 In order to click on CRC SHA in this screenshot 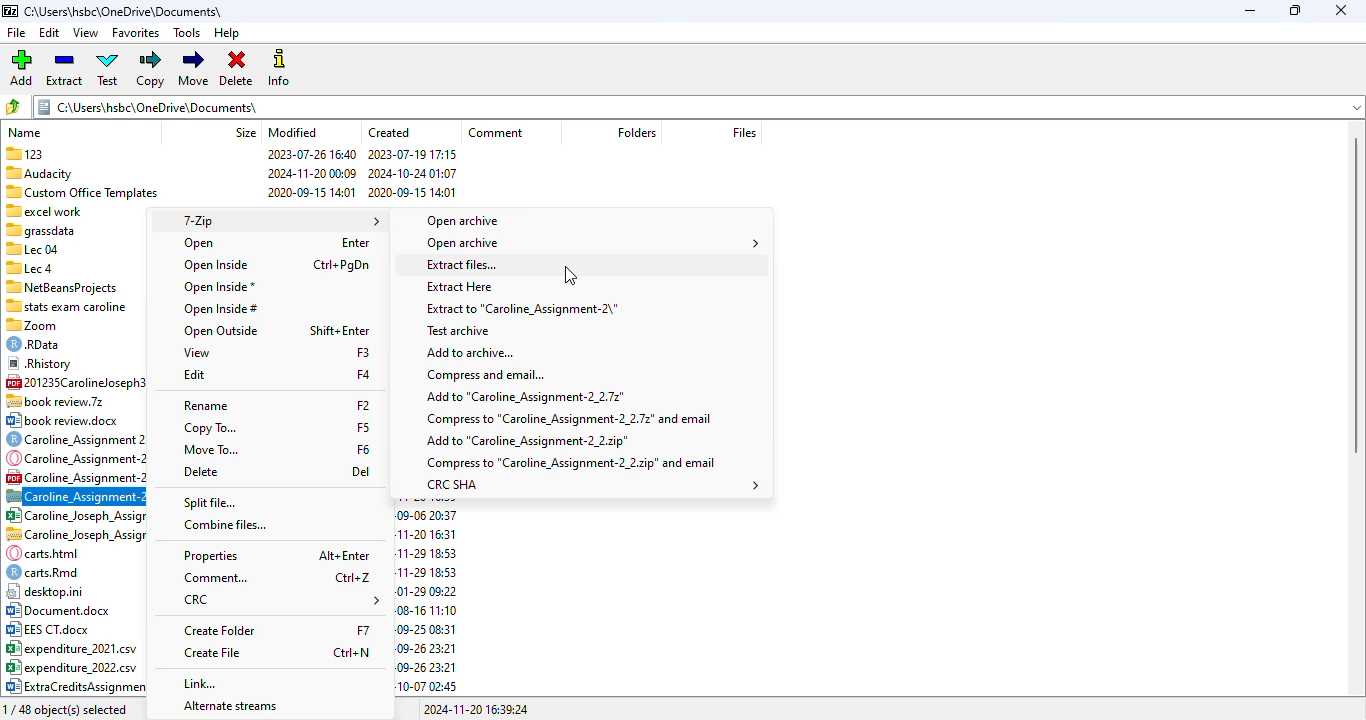, I will do `click(591, 485)`.